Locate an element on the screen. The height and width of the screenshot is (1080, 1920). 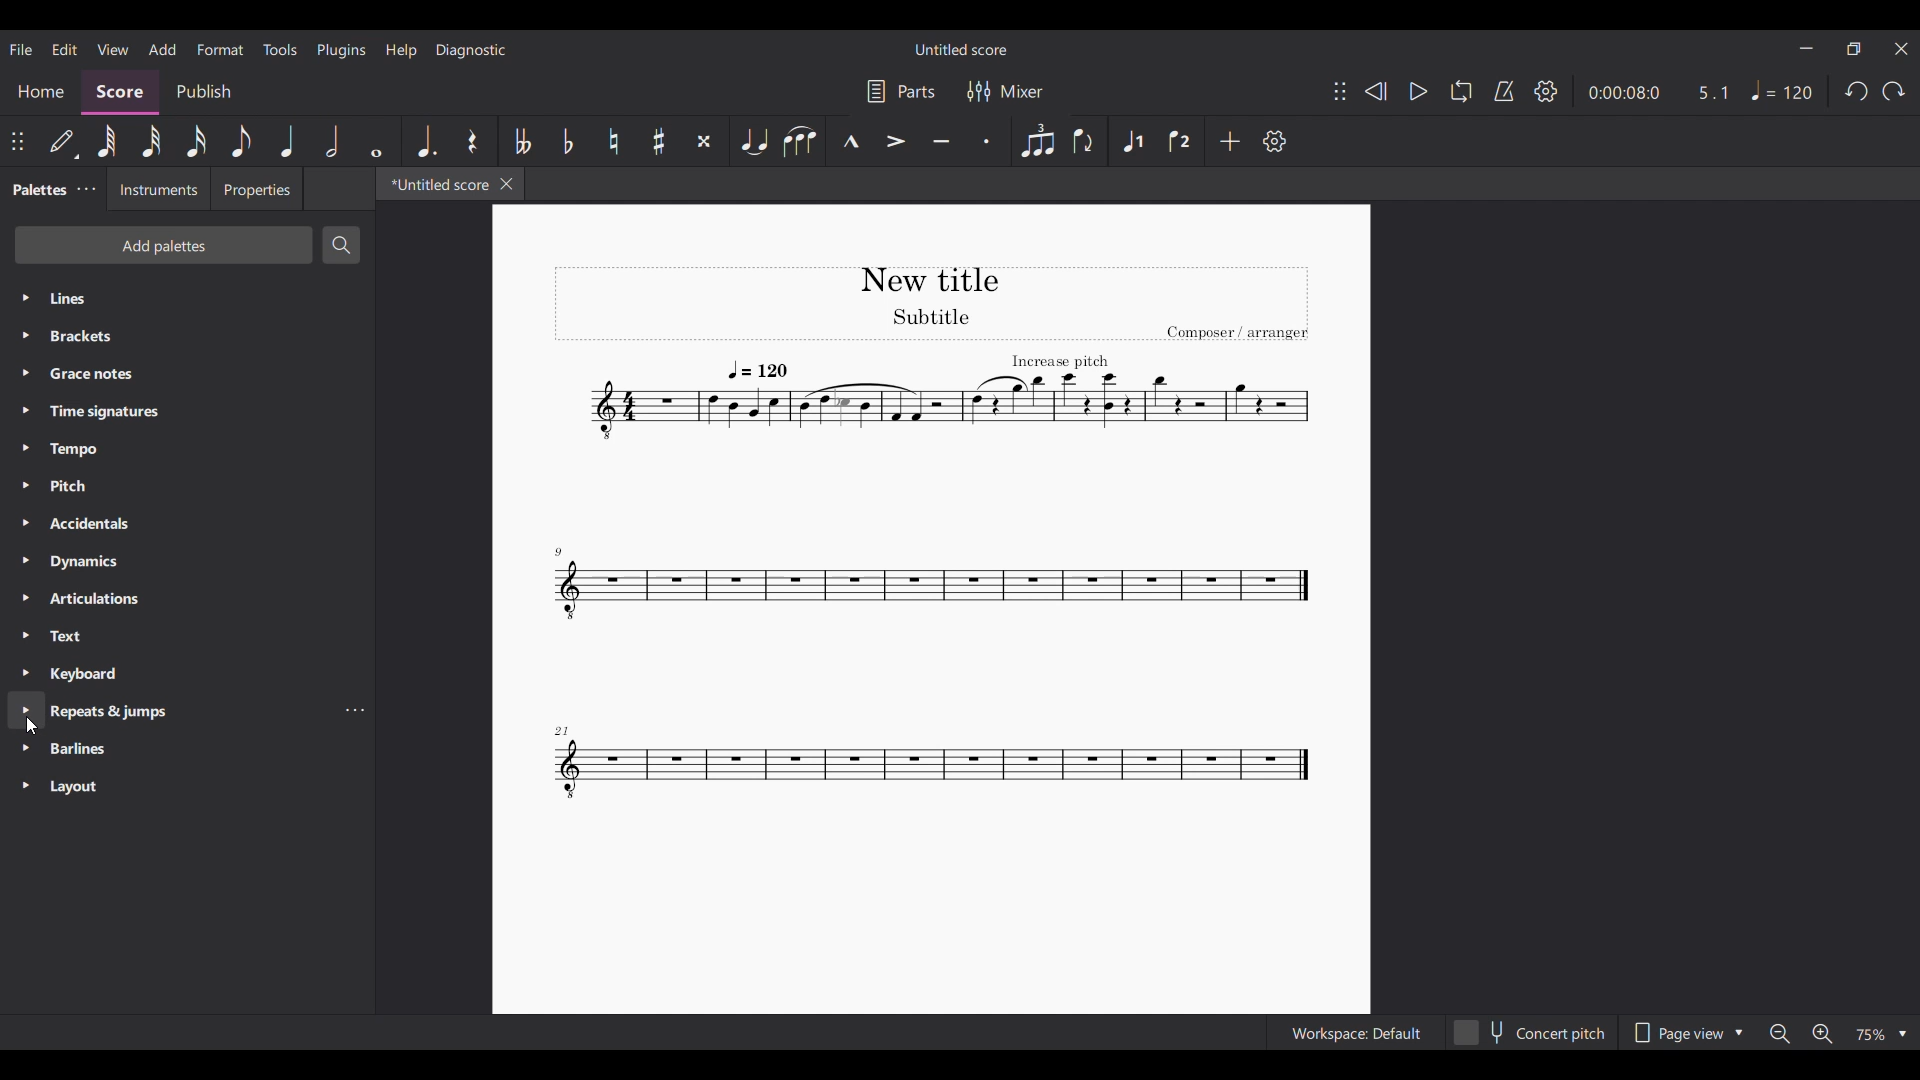
Publish section is located at coordinates (204, 93).